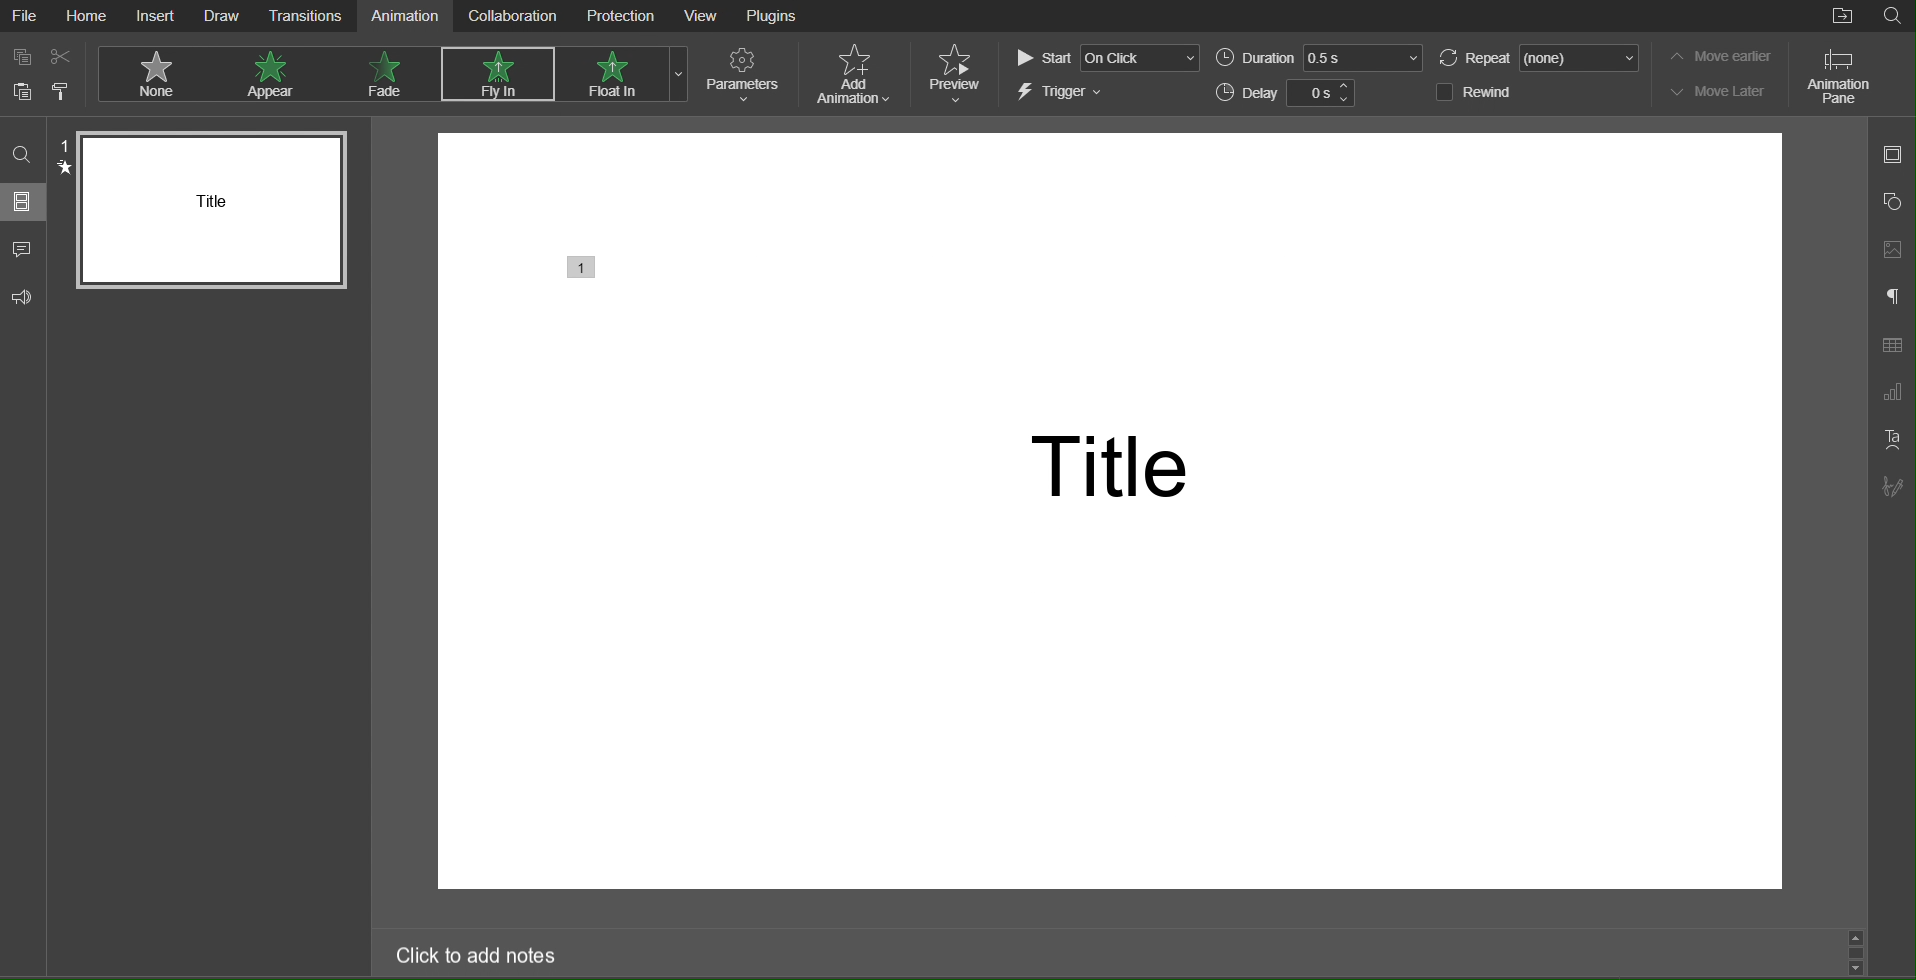 The width and height of the screenshot is (1916, 980). I want to click on Shape Settings, so click(1893, 200).